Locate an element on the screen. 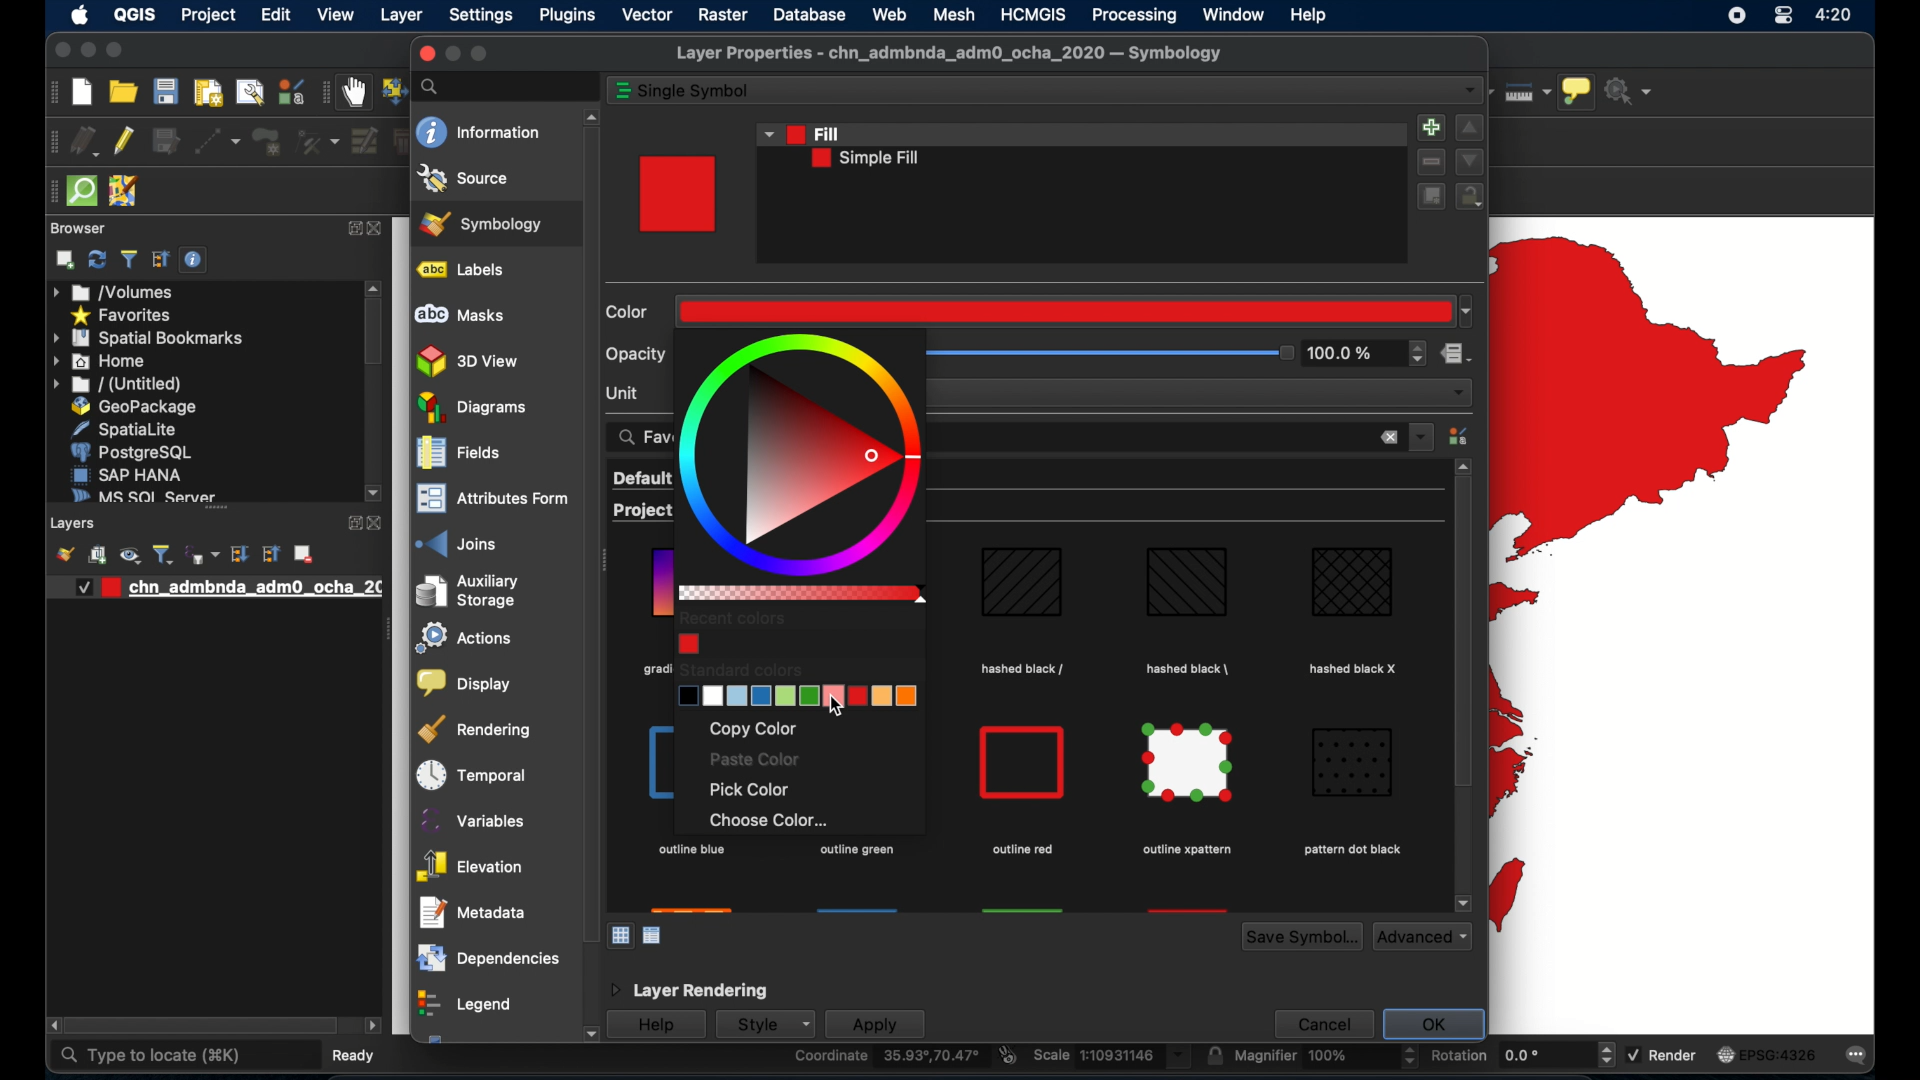 The height and width of the screenshot is (1080, 1920). pan map to selection is located at coordinates (392, 89).